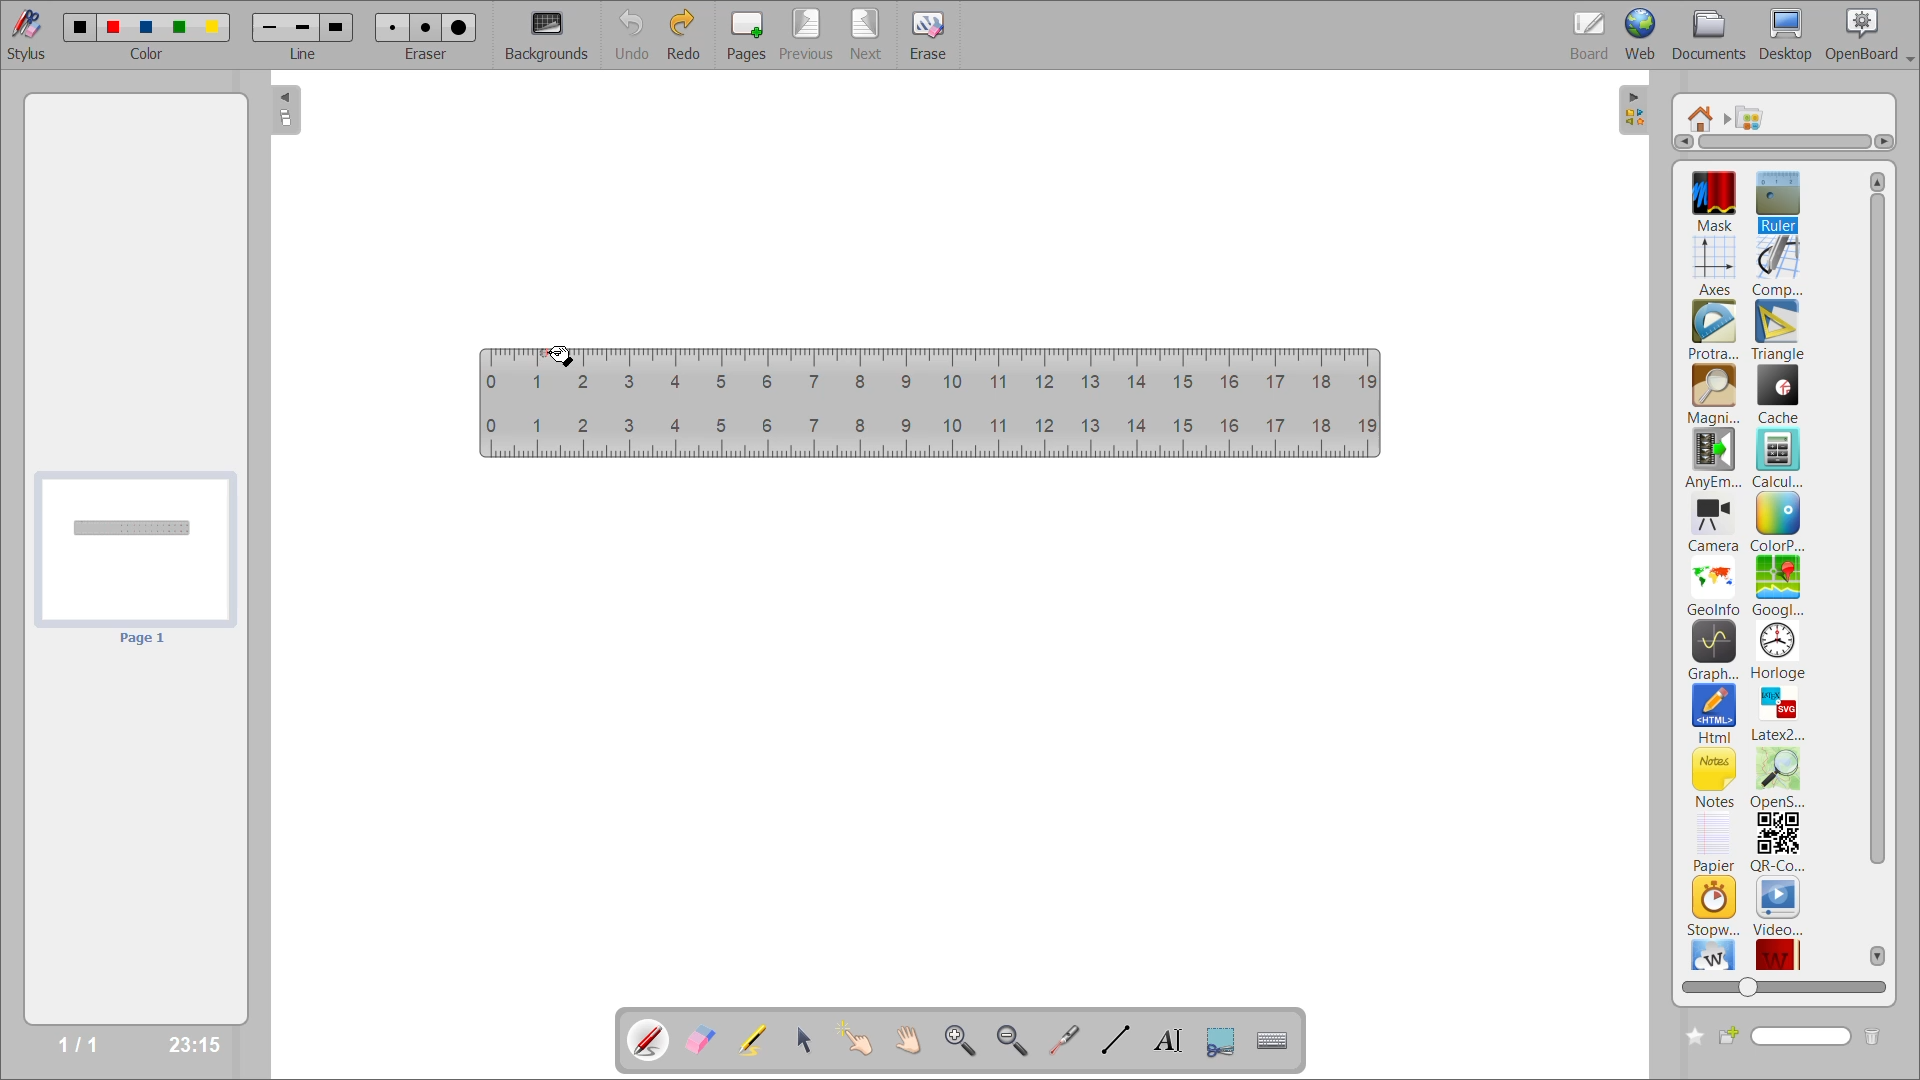 The width and height of the screenshot is (1920, 1080). Describe the element at coordinates (1719, 200) in the screenshot. I see `mask` at that location.